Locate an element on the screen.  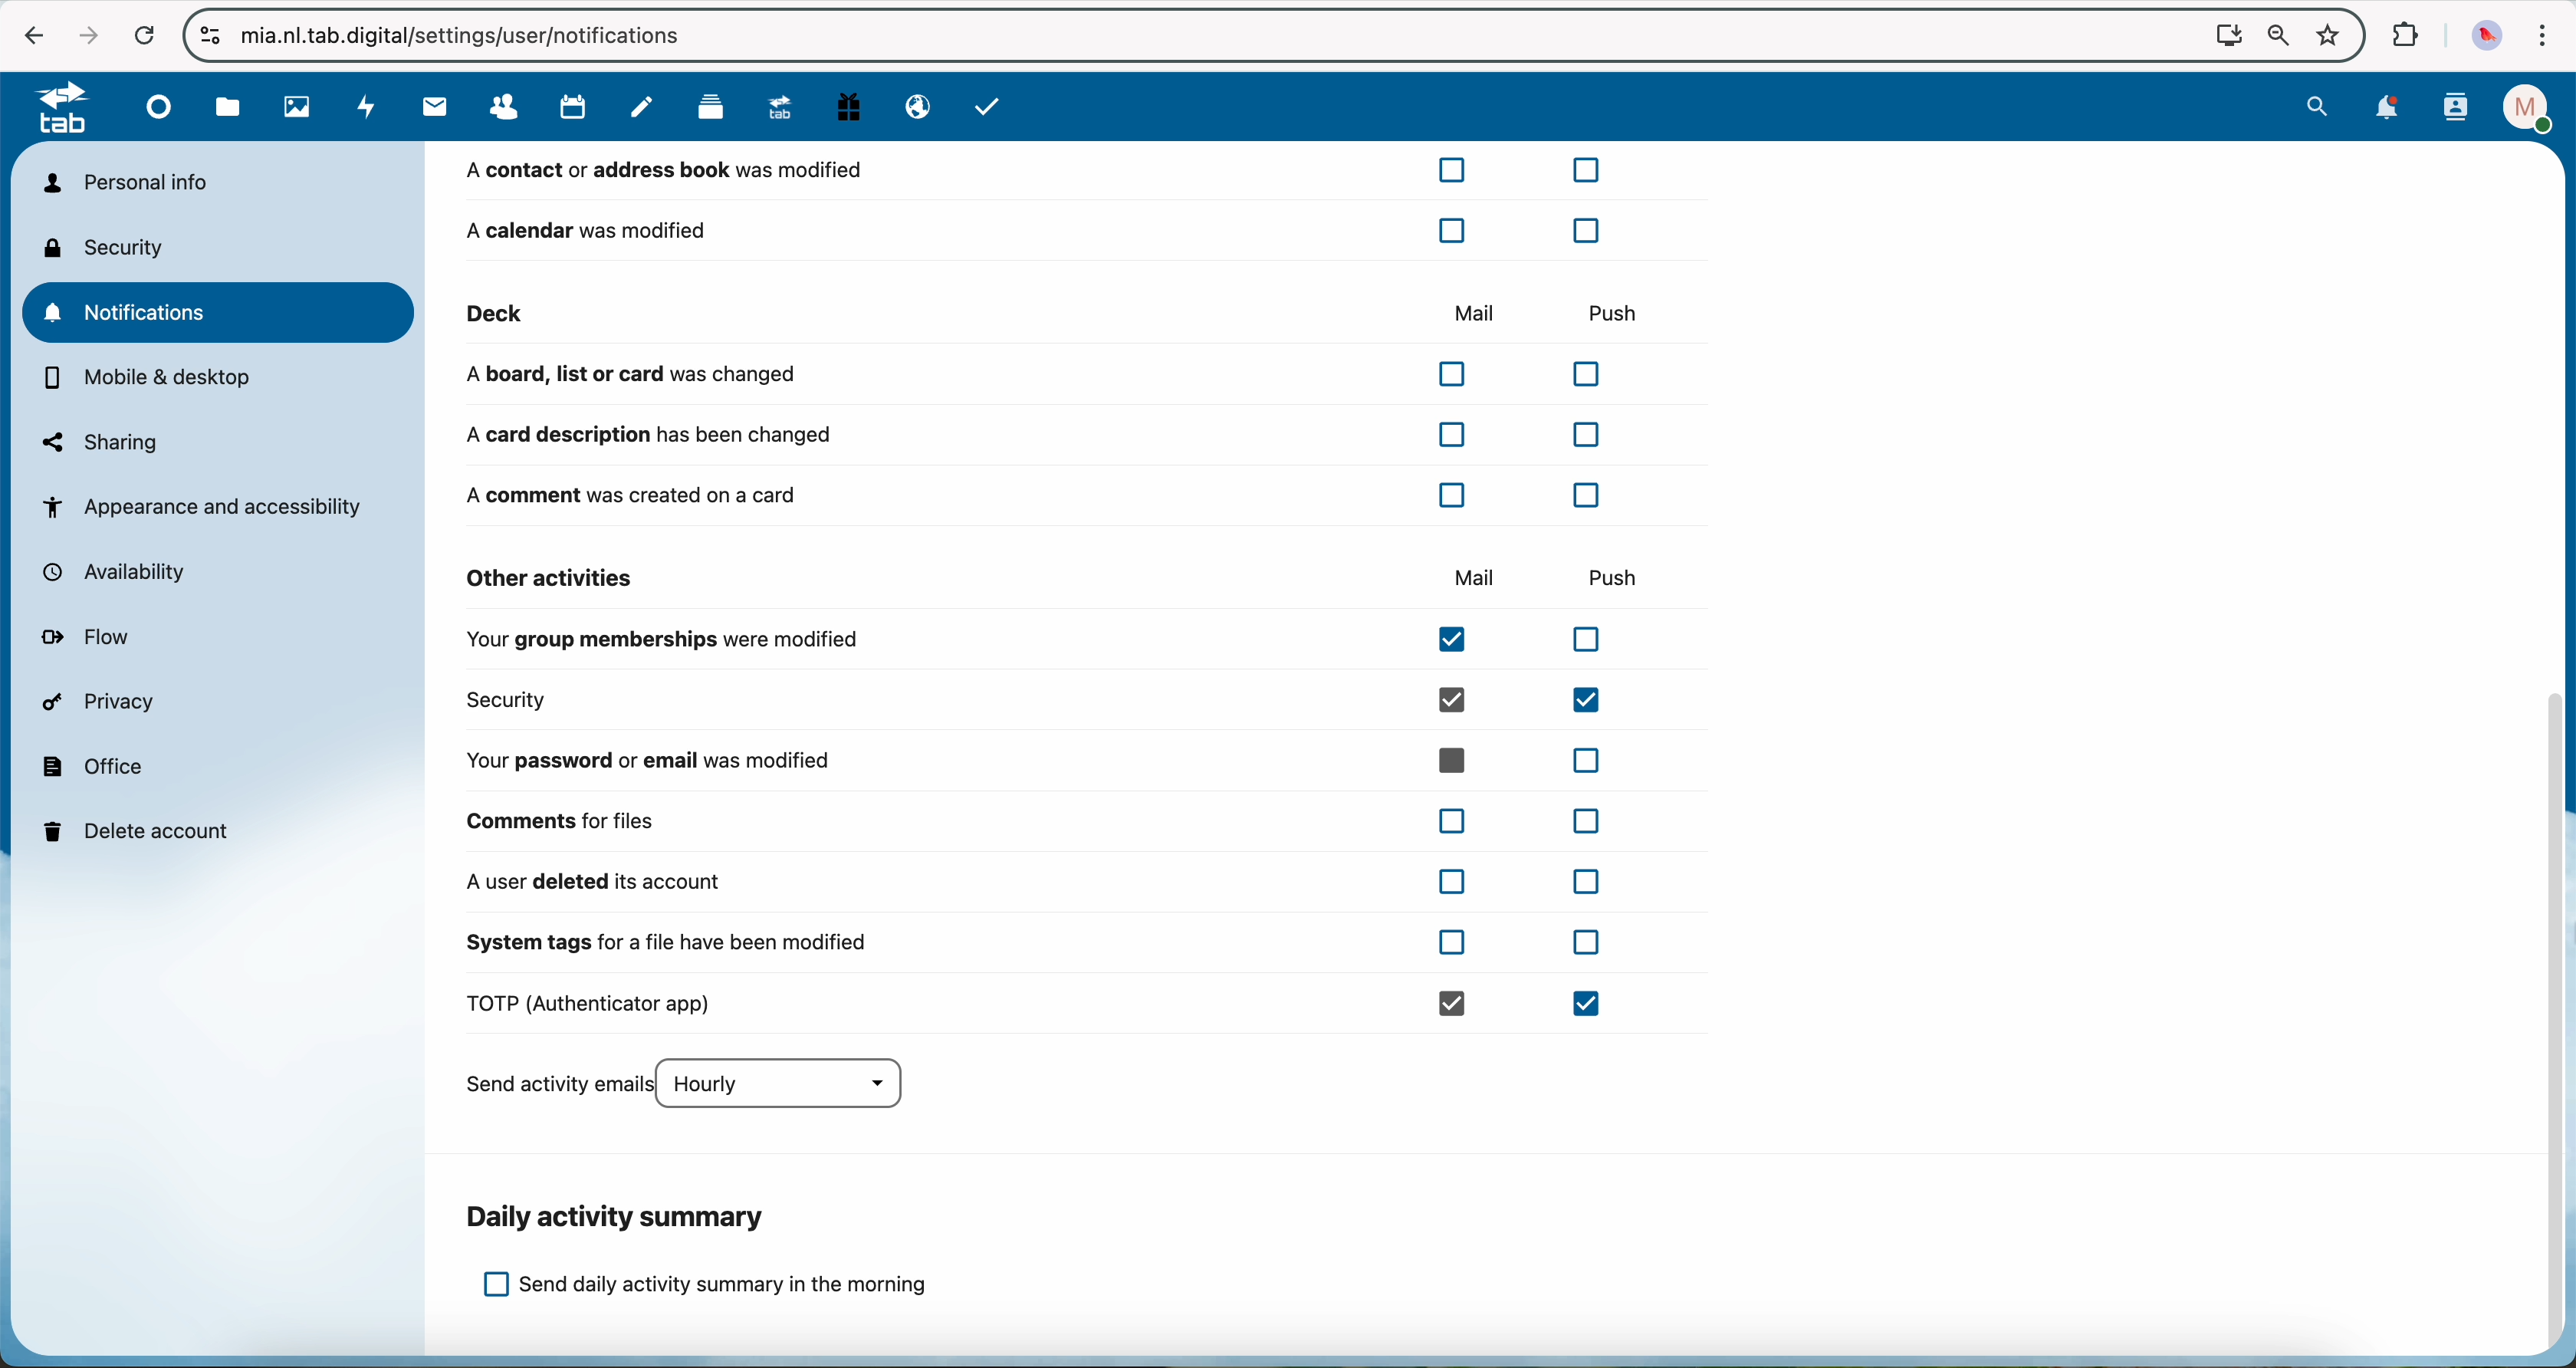
send activity emails is located at coordinates (695, 1086).